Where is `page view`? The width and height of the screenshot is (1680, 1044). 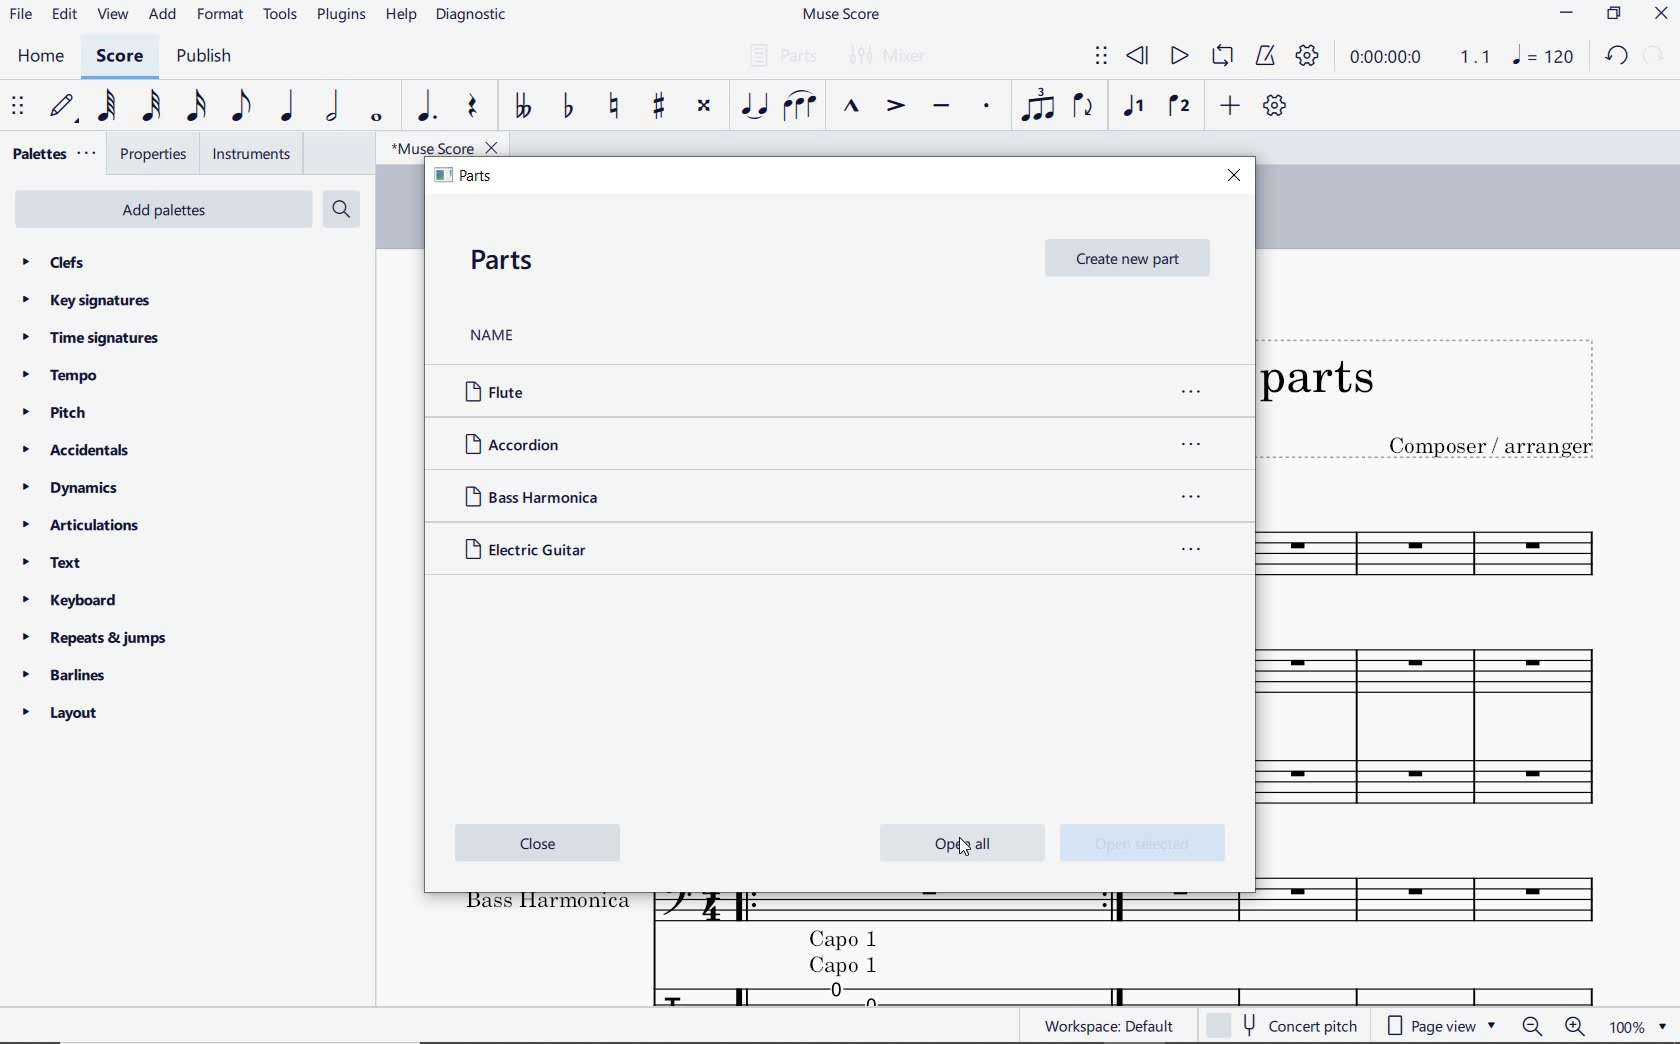 page view is located at coordinates (1440, 1025).